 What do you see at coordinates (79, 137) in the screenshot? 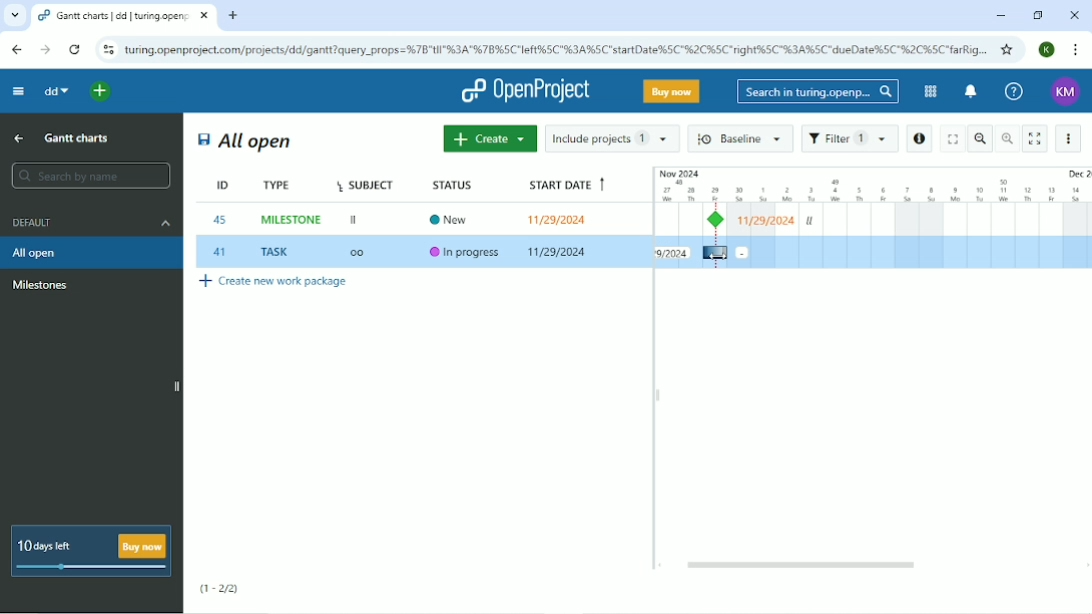
I see `Gantt charts` at bounding box center [79, 137].